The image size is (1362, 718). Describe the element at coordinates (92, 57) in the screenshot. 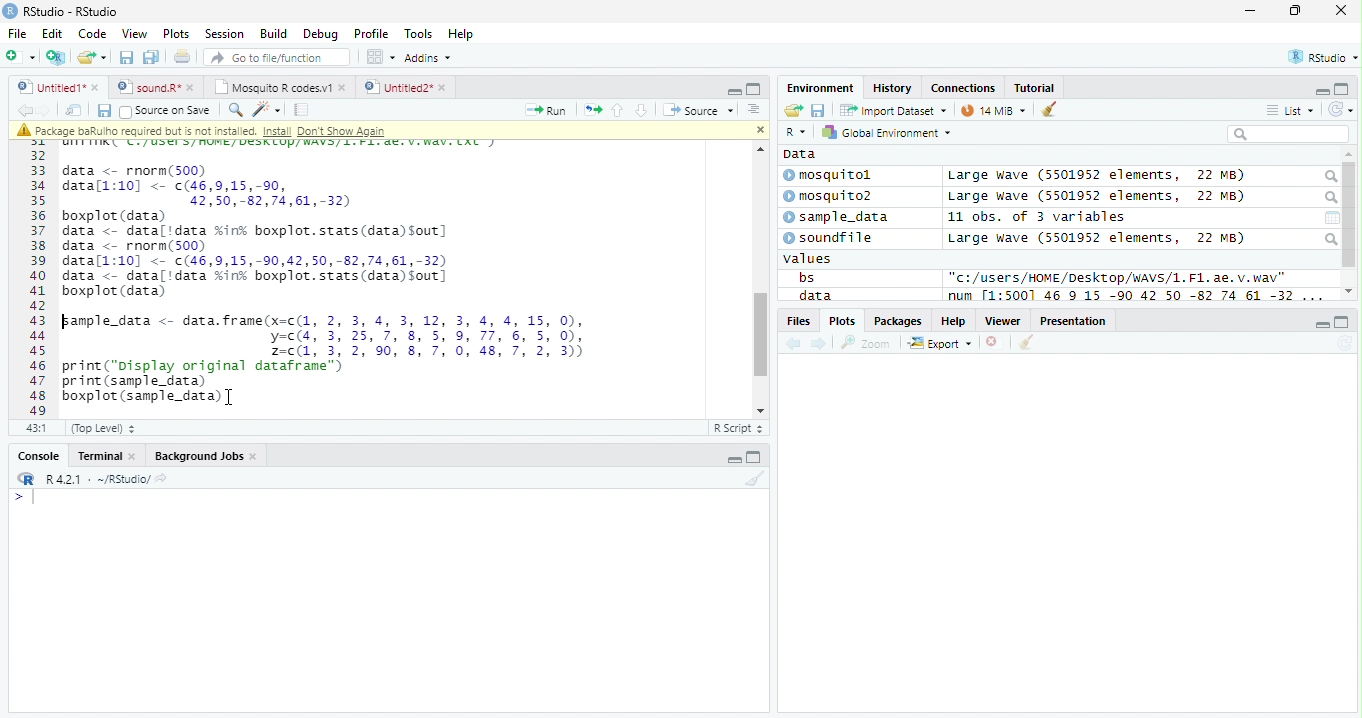

I see `open an existing file` at that location.